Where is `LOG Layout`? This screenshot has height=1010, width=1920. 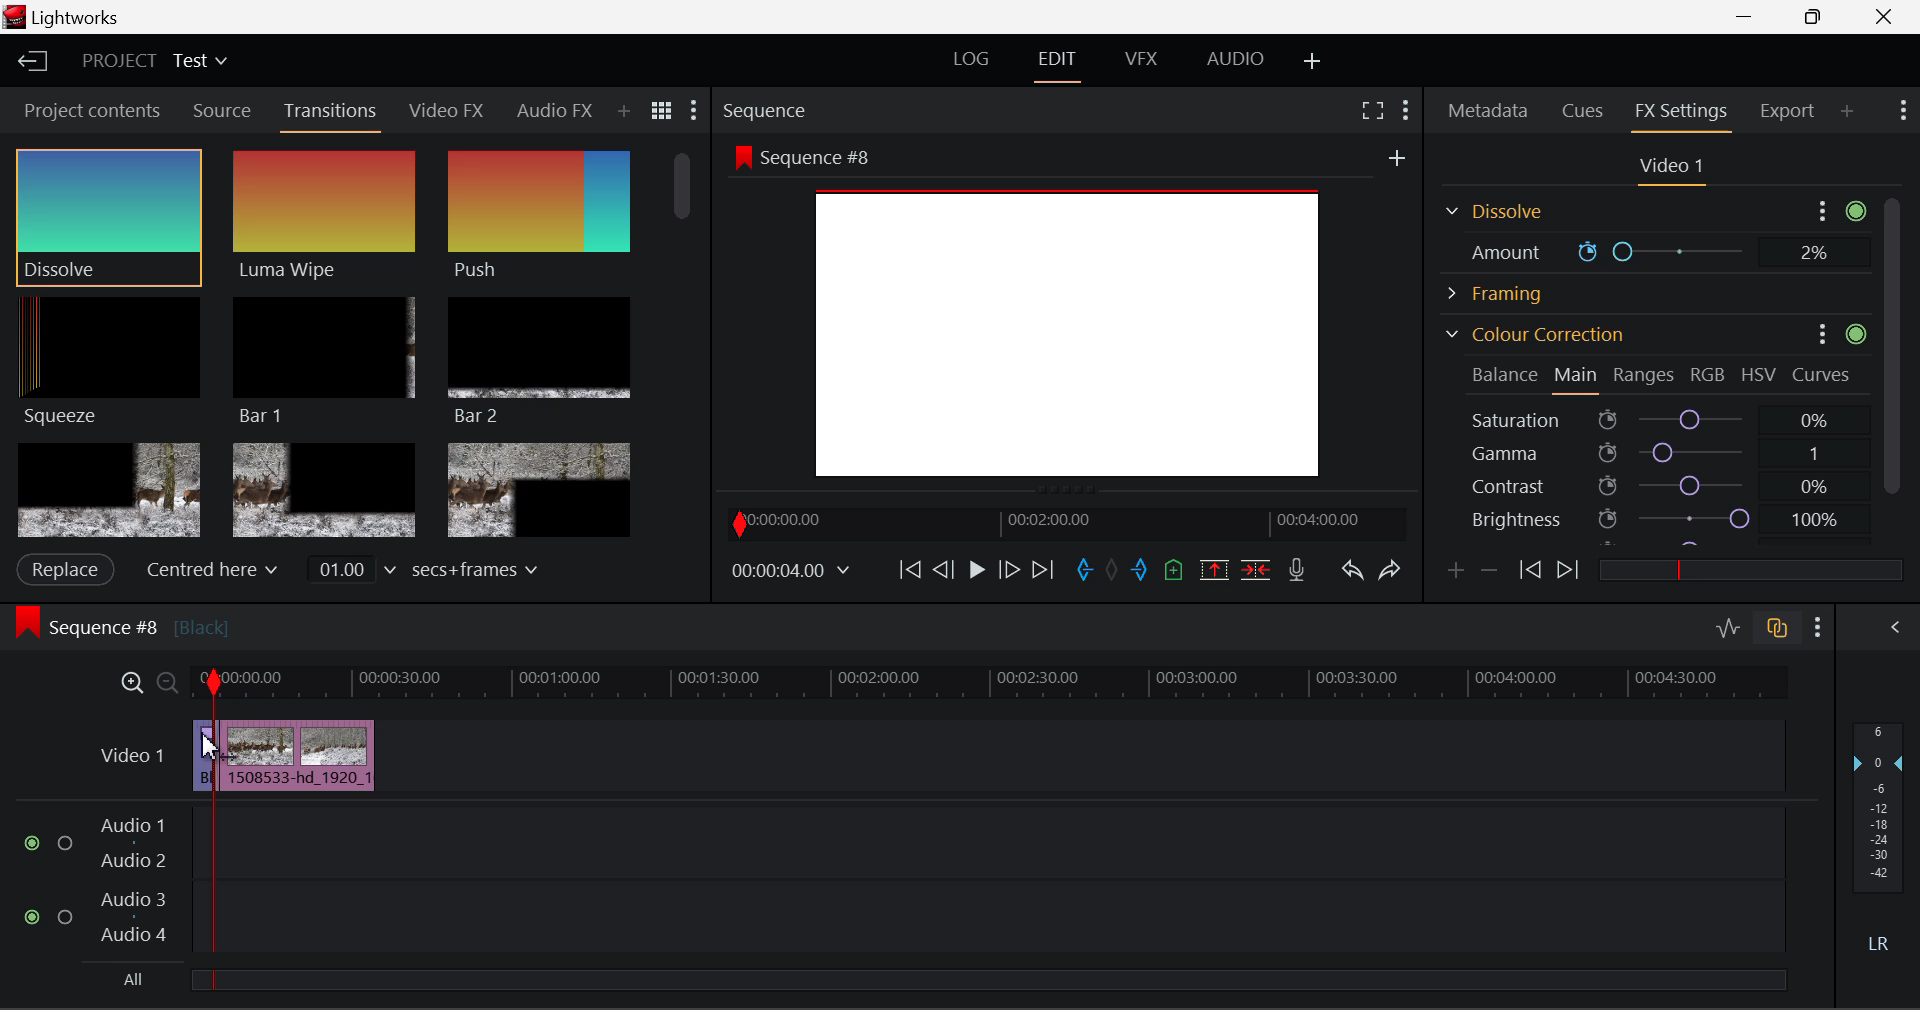
LOG Layout is located at coordinates (970, 58).